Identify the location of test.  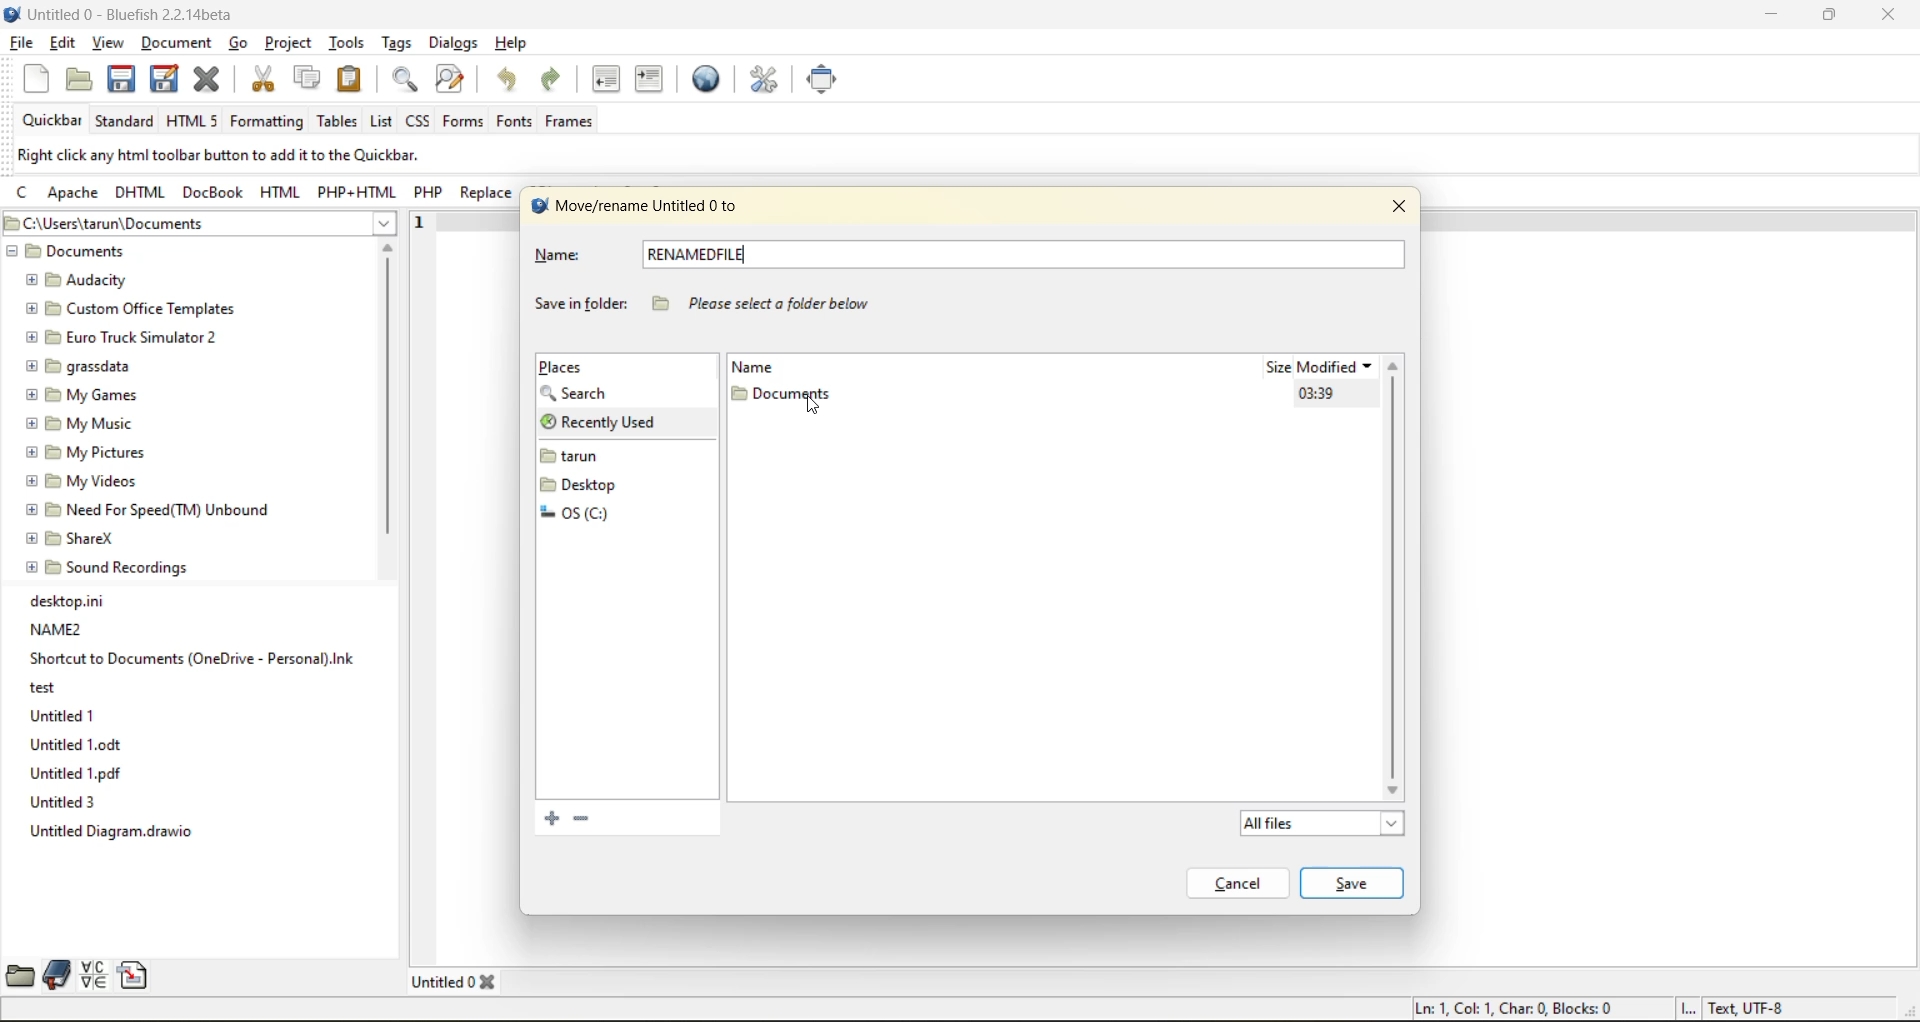
(44, 689).